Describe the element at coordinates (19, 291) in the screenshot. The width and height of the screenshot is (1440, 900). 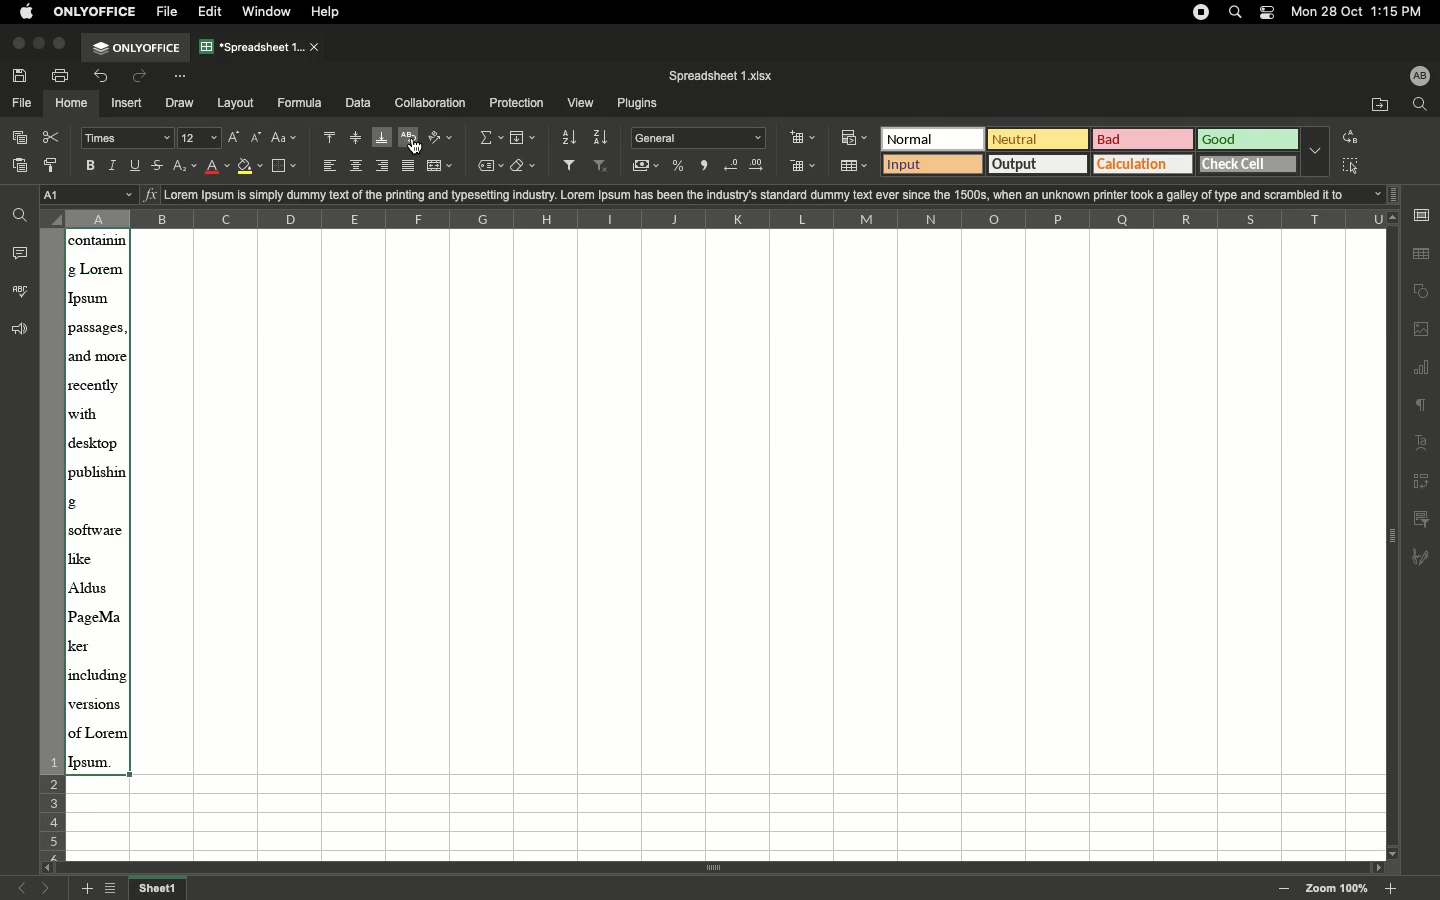
I see `Spell checking` at that location.